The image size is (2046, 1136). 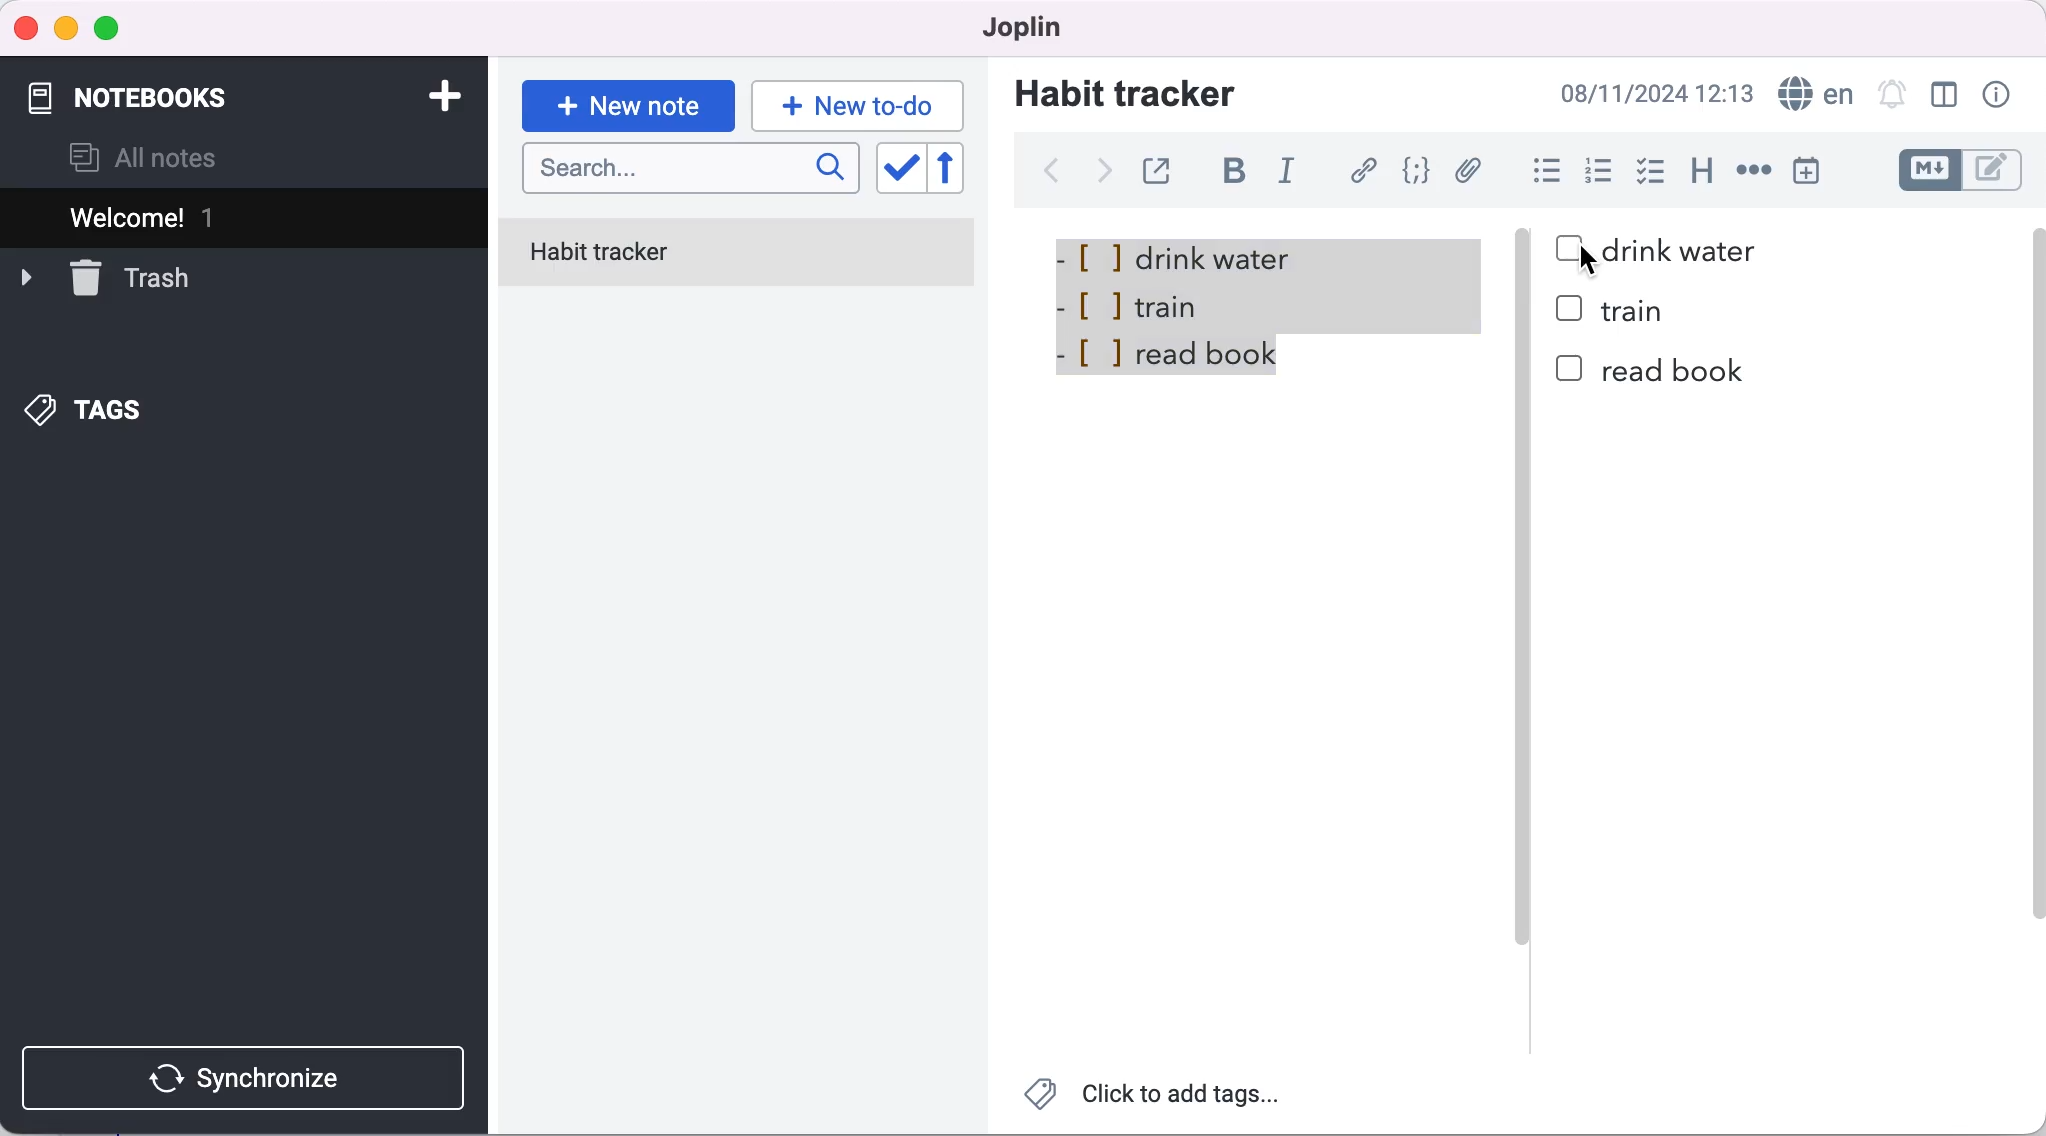 What do you see at coordinates (1641, 313) in the screenshot?
I see `Train` at bounding box center [1641, 313].